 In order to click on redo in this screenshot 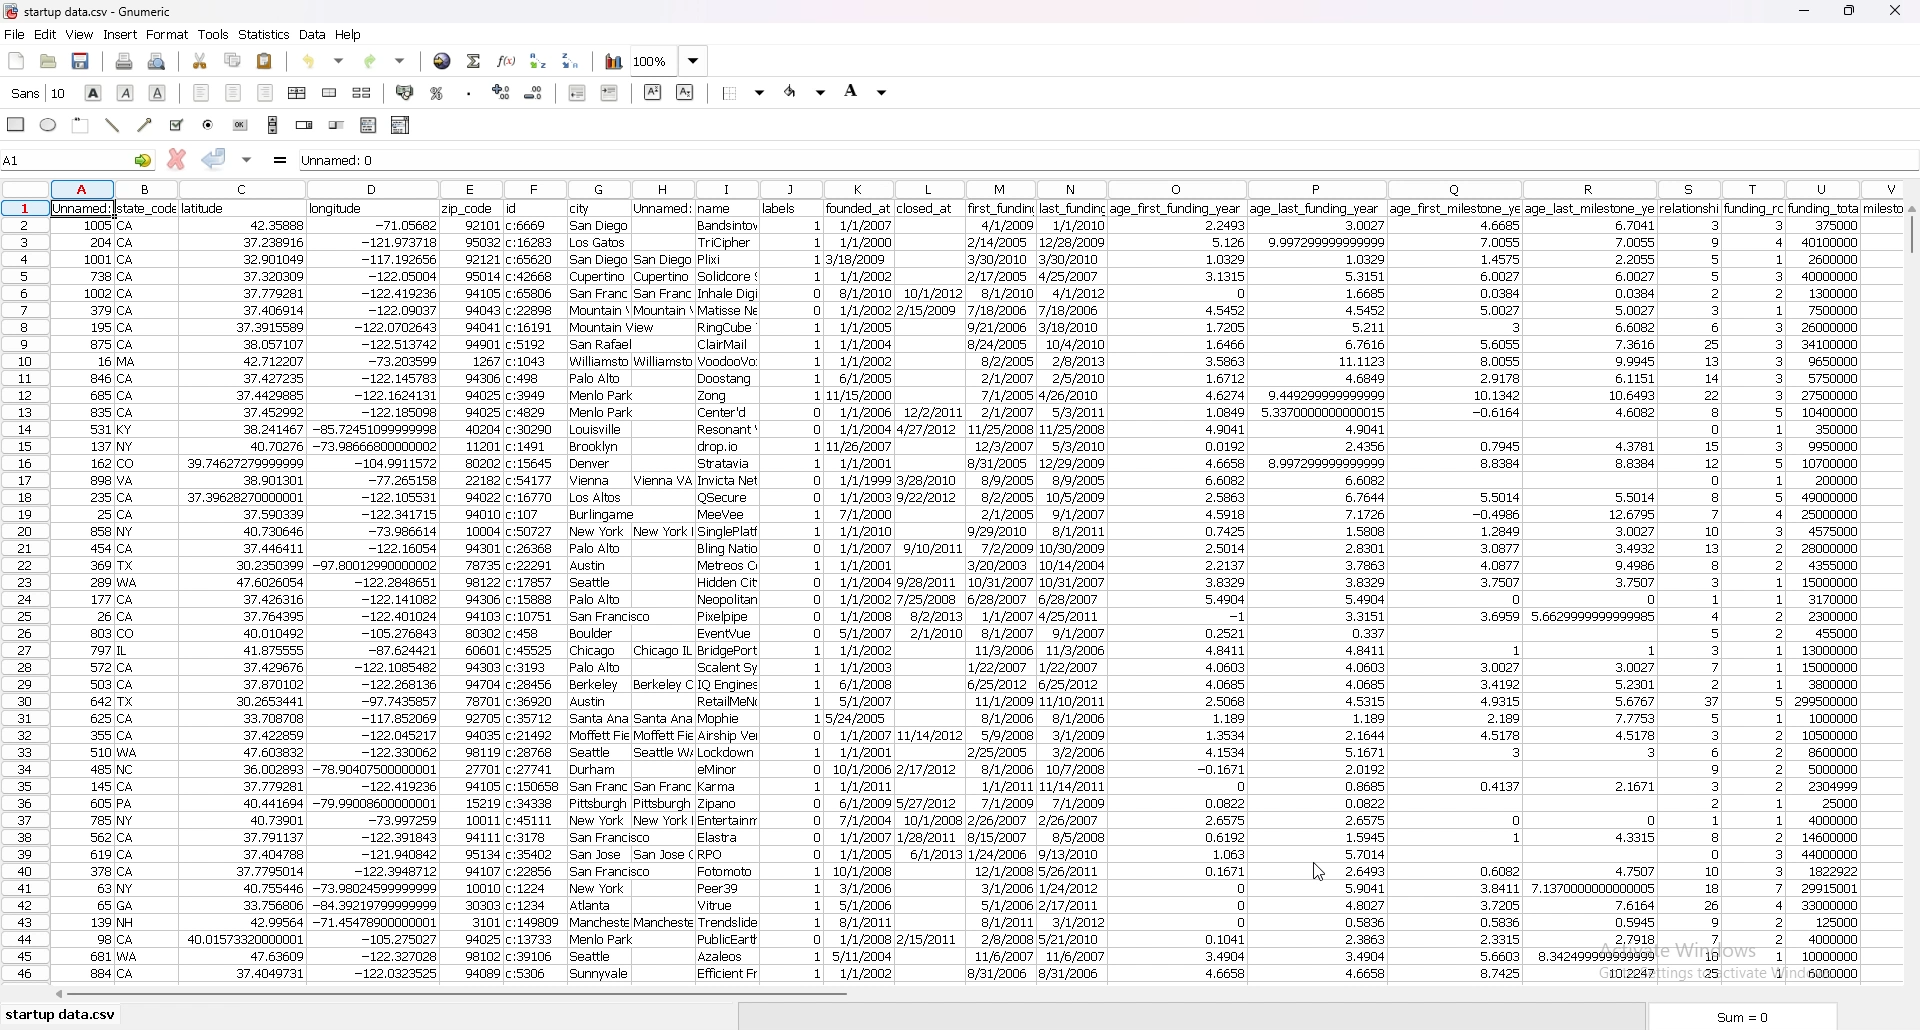, I will do `click(385, 60)`.